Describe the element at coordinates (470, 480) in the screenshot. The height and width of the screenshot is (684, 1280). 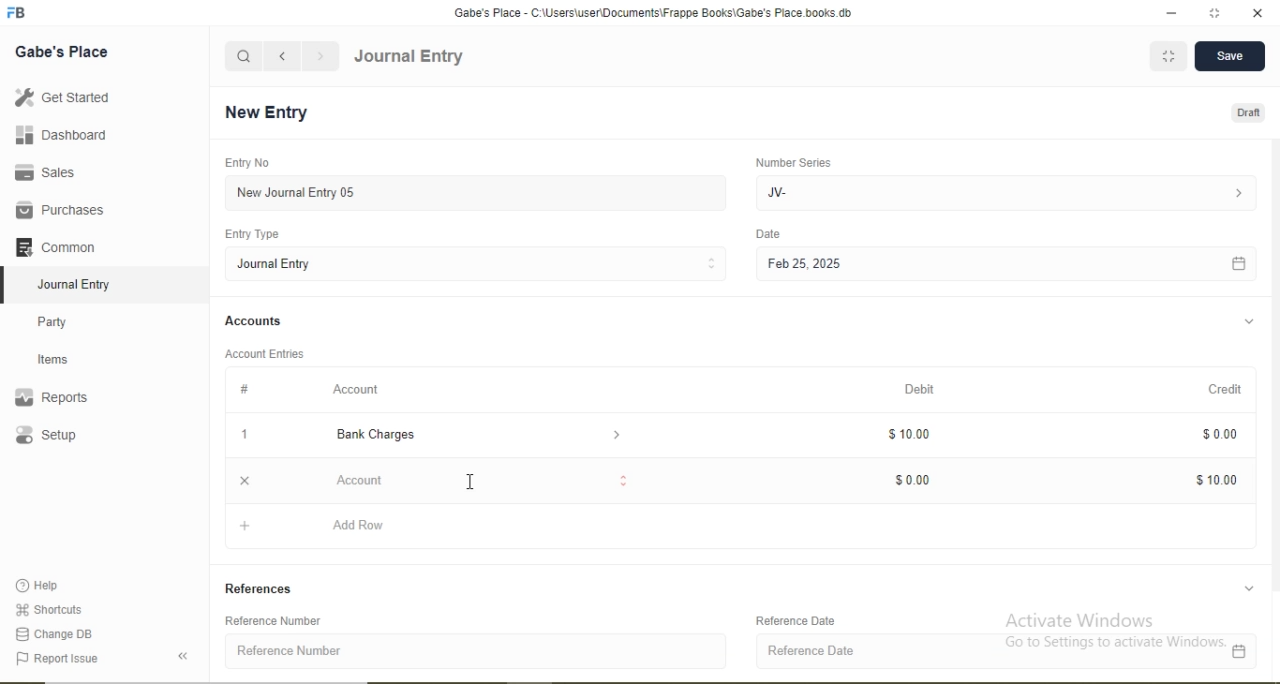
I see `Account` at that location.